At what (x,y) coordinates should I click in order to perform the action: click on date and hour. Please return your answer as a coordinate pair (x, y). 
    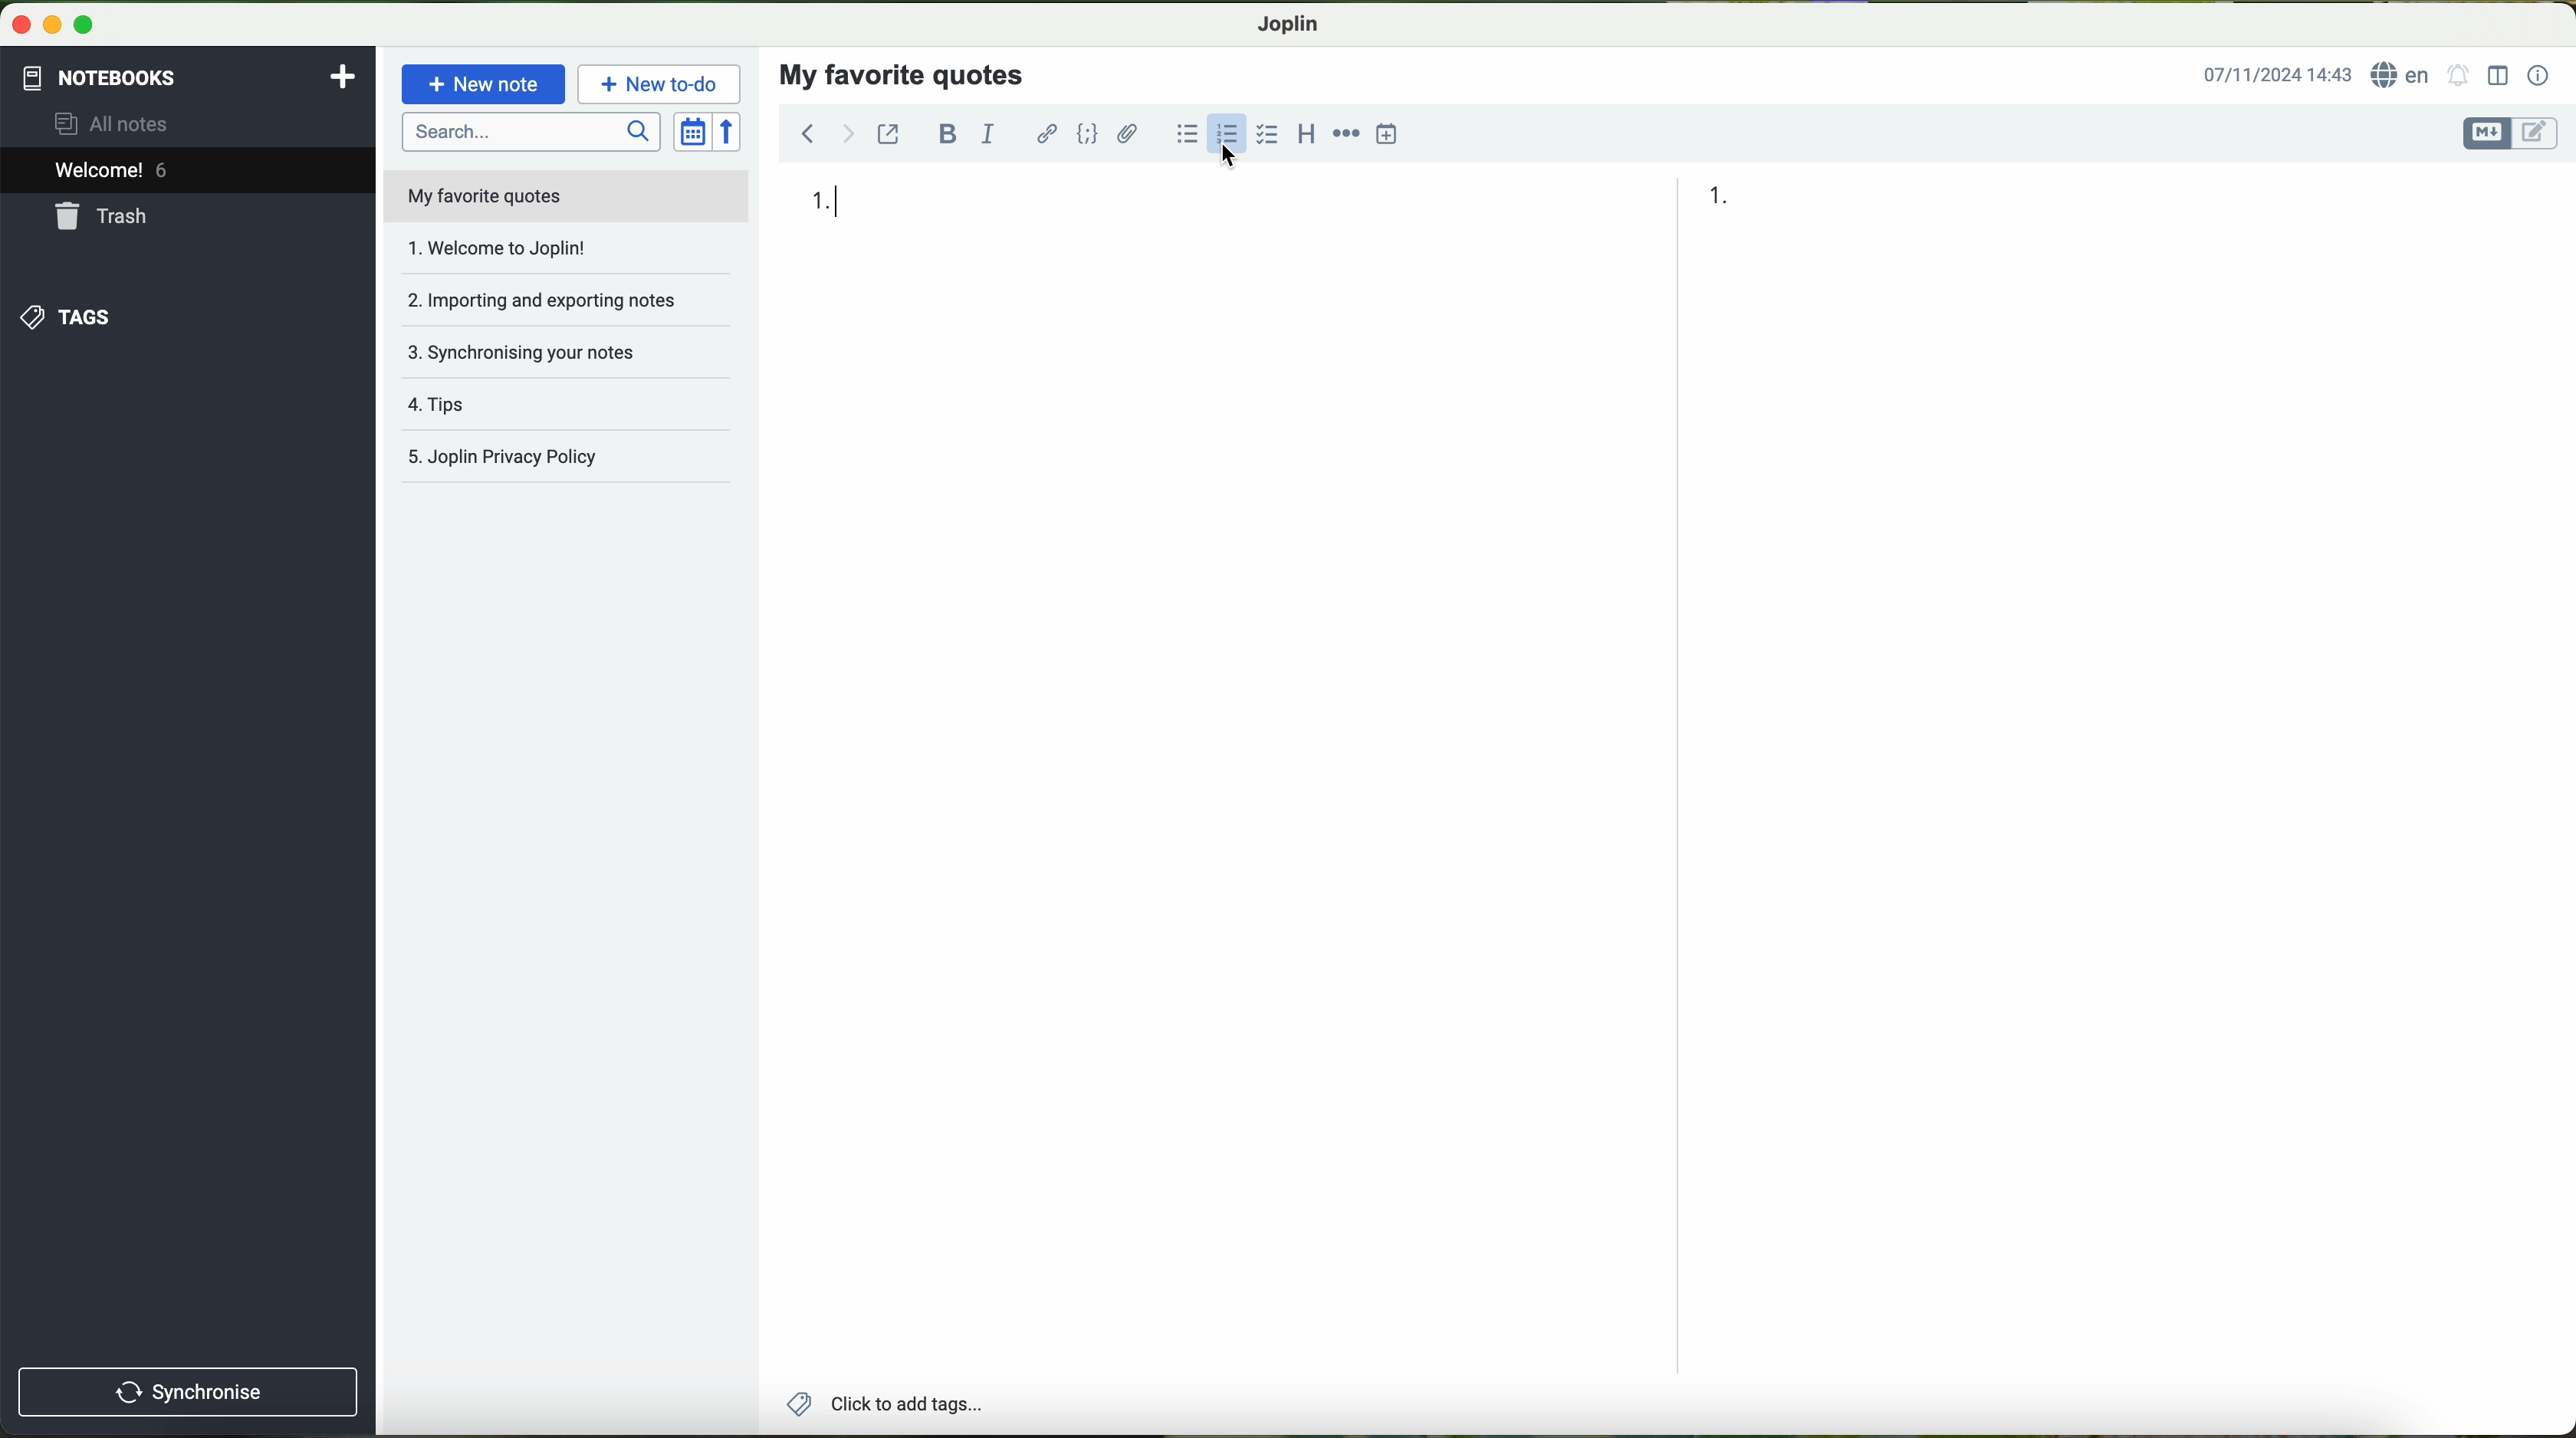
    Looking at the image, I should click on (2275, 73).